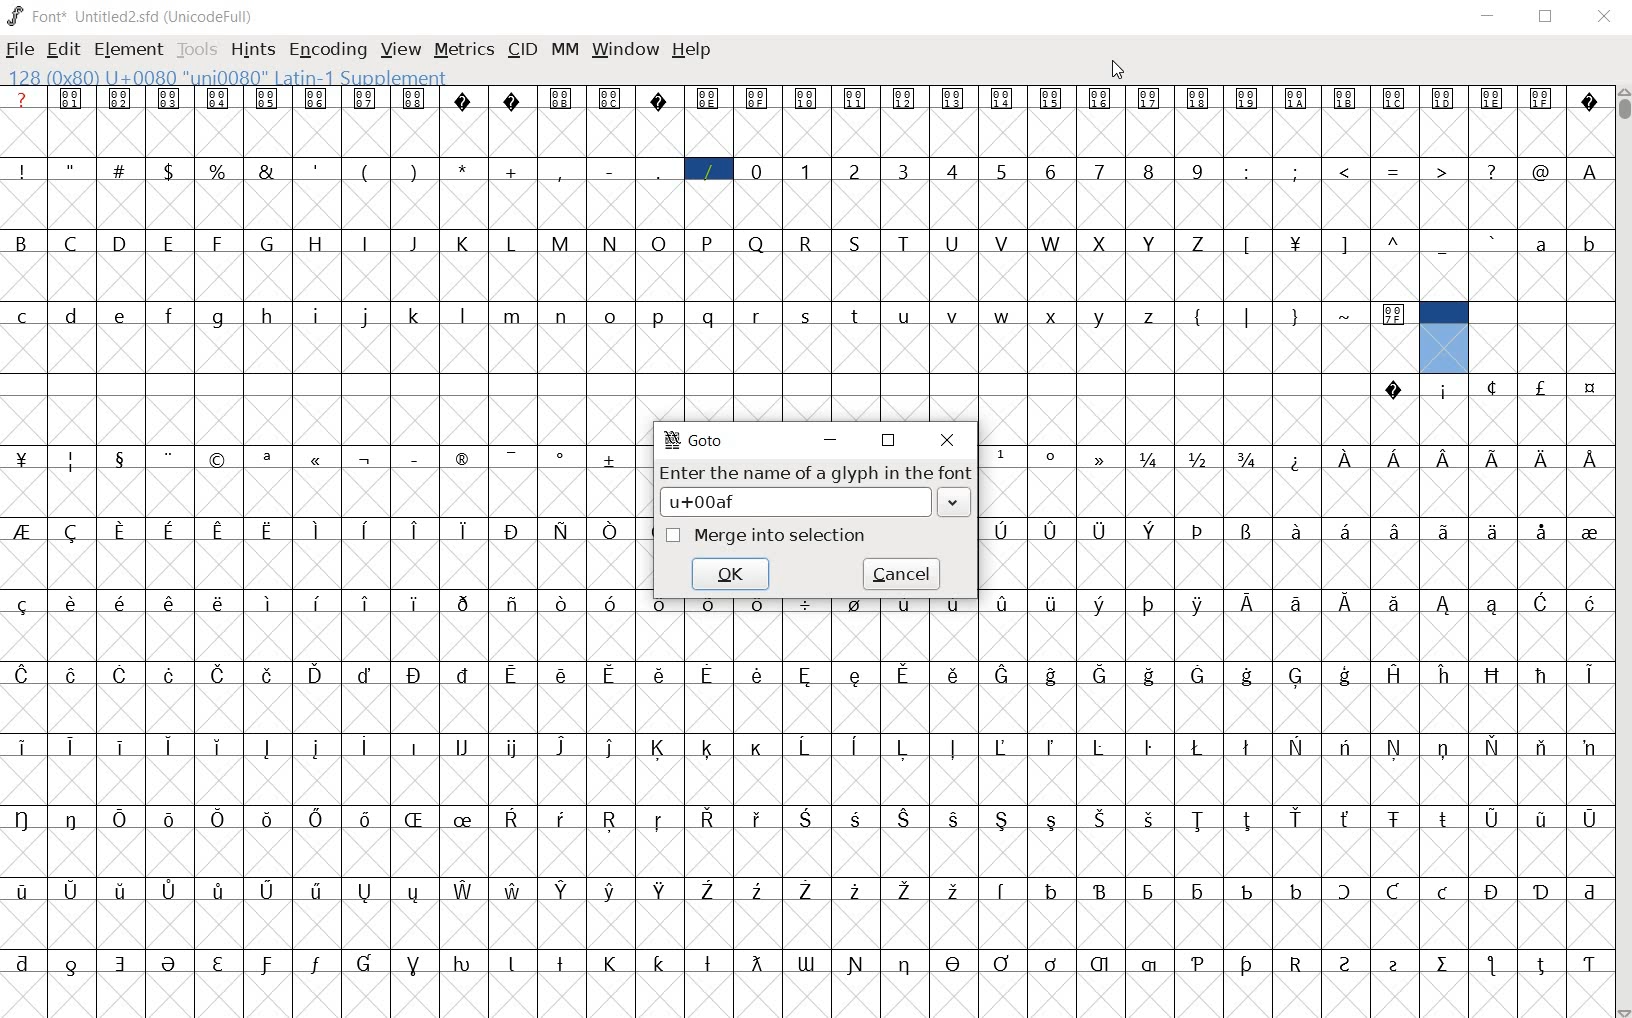 The height and width of the screenshot is (1018, 1632). What do you see at coordinates (1442, 963) in the screenshot?
I see `Symbol` at bounding box center [1442, 963].